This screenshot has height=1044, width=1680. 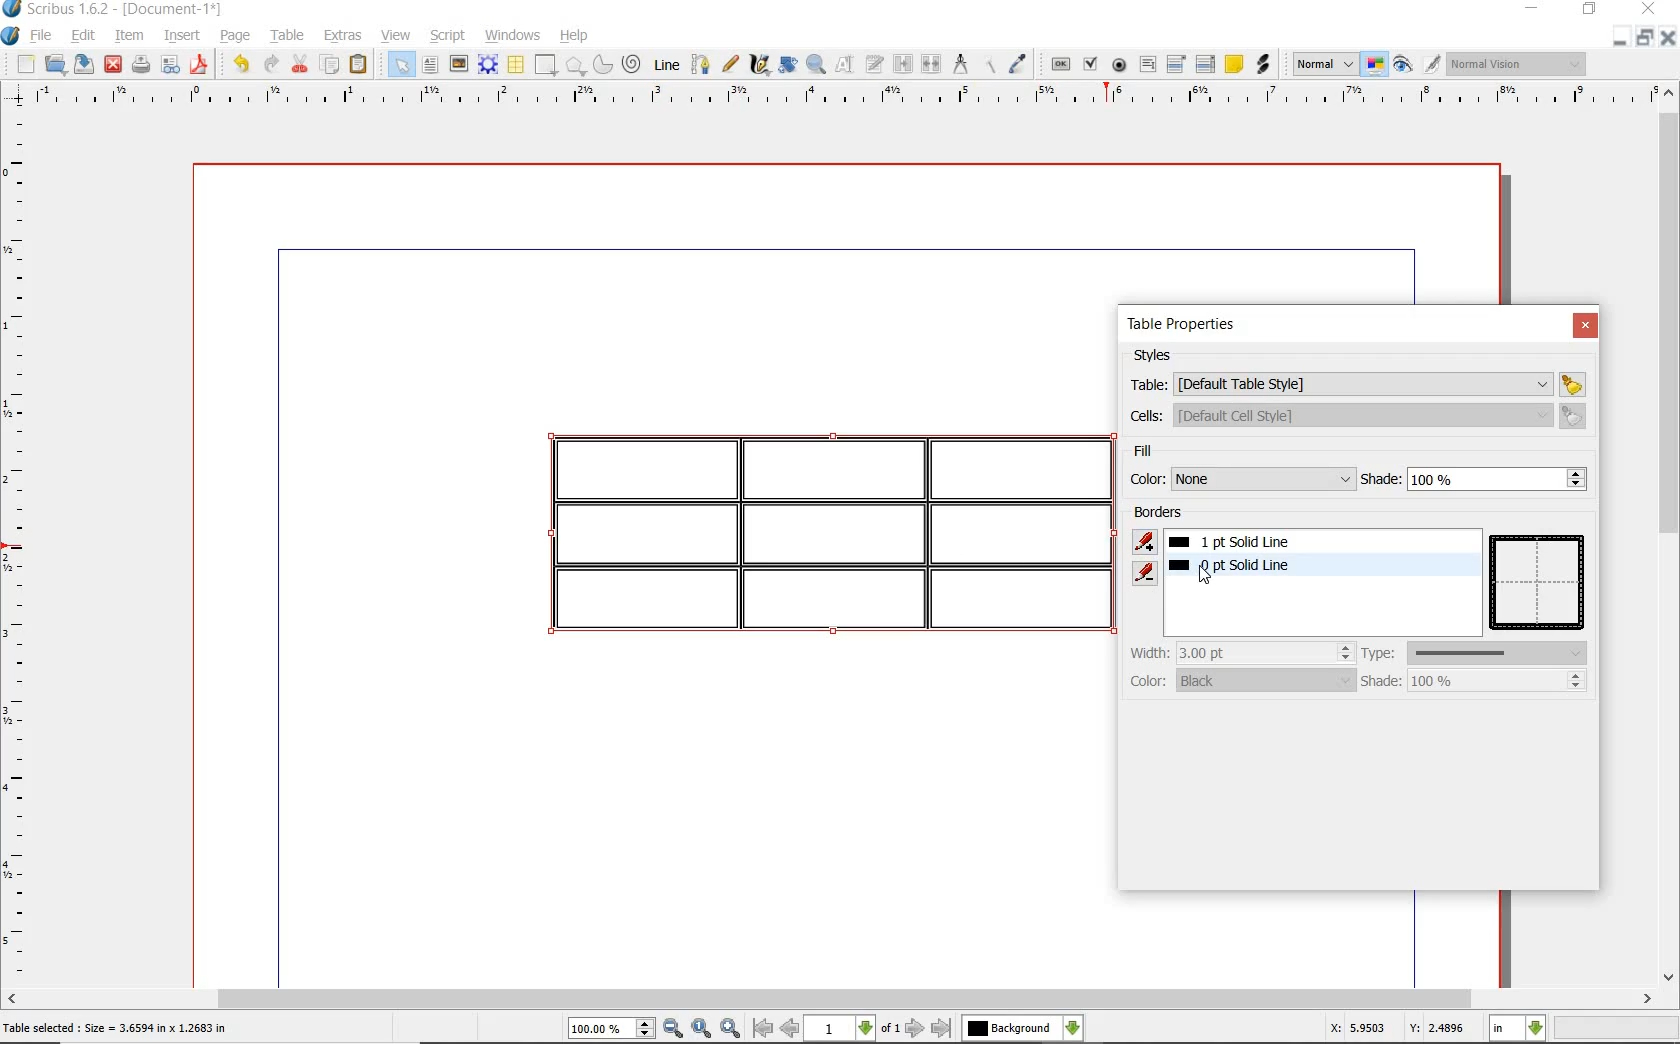 What do you see at coordinates (201, 66) in the screenshot?
I see `save as pdf` at bounding box center [201, 66].